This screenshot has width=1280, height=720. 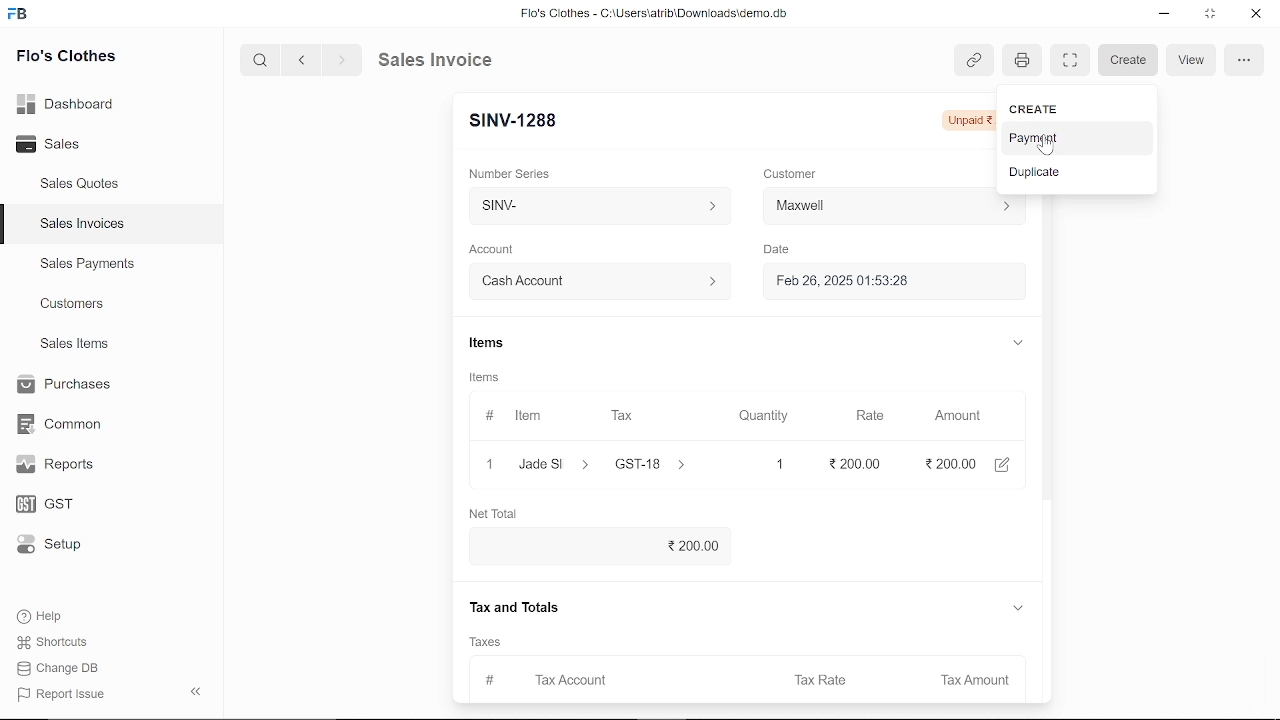 I want to click on GST-18, so click(x=662, y=464).